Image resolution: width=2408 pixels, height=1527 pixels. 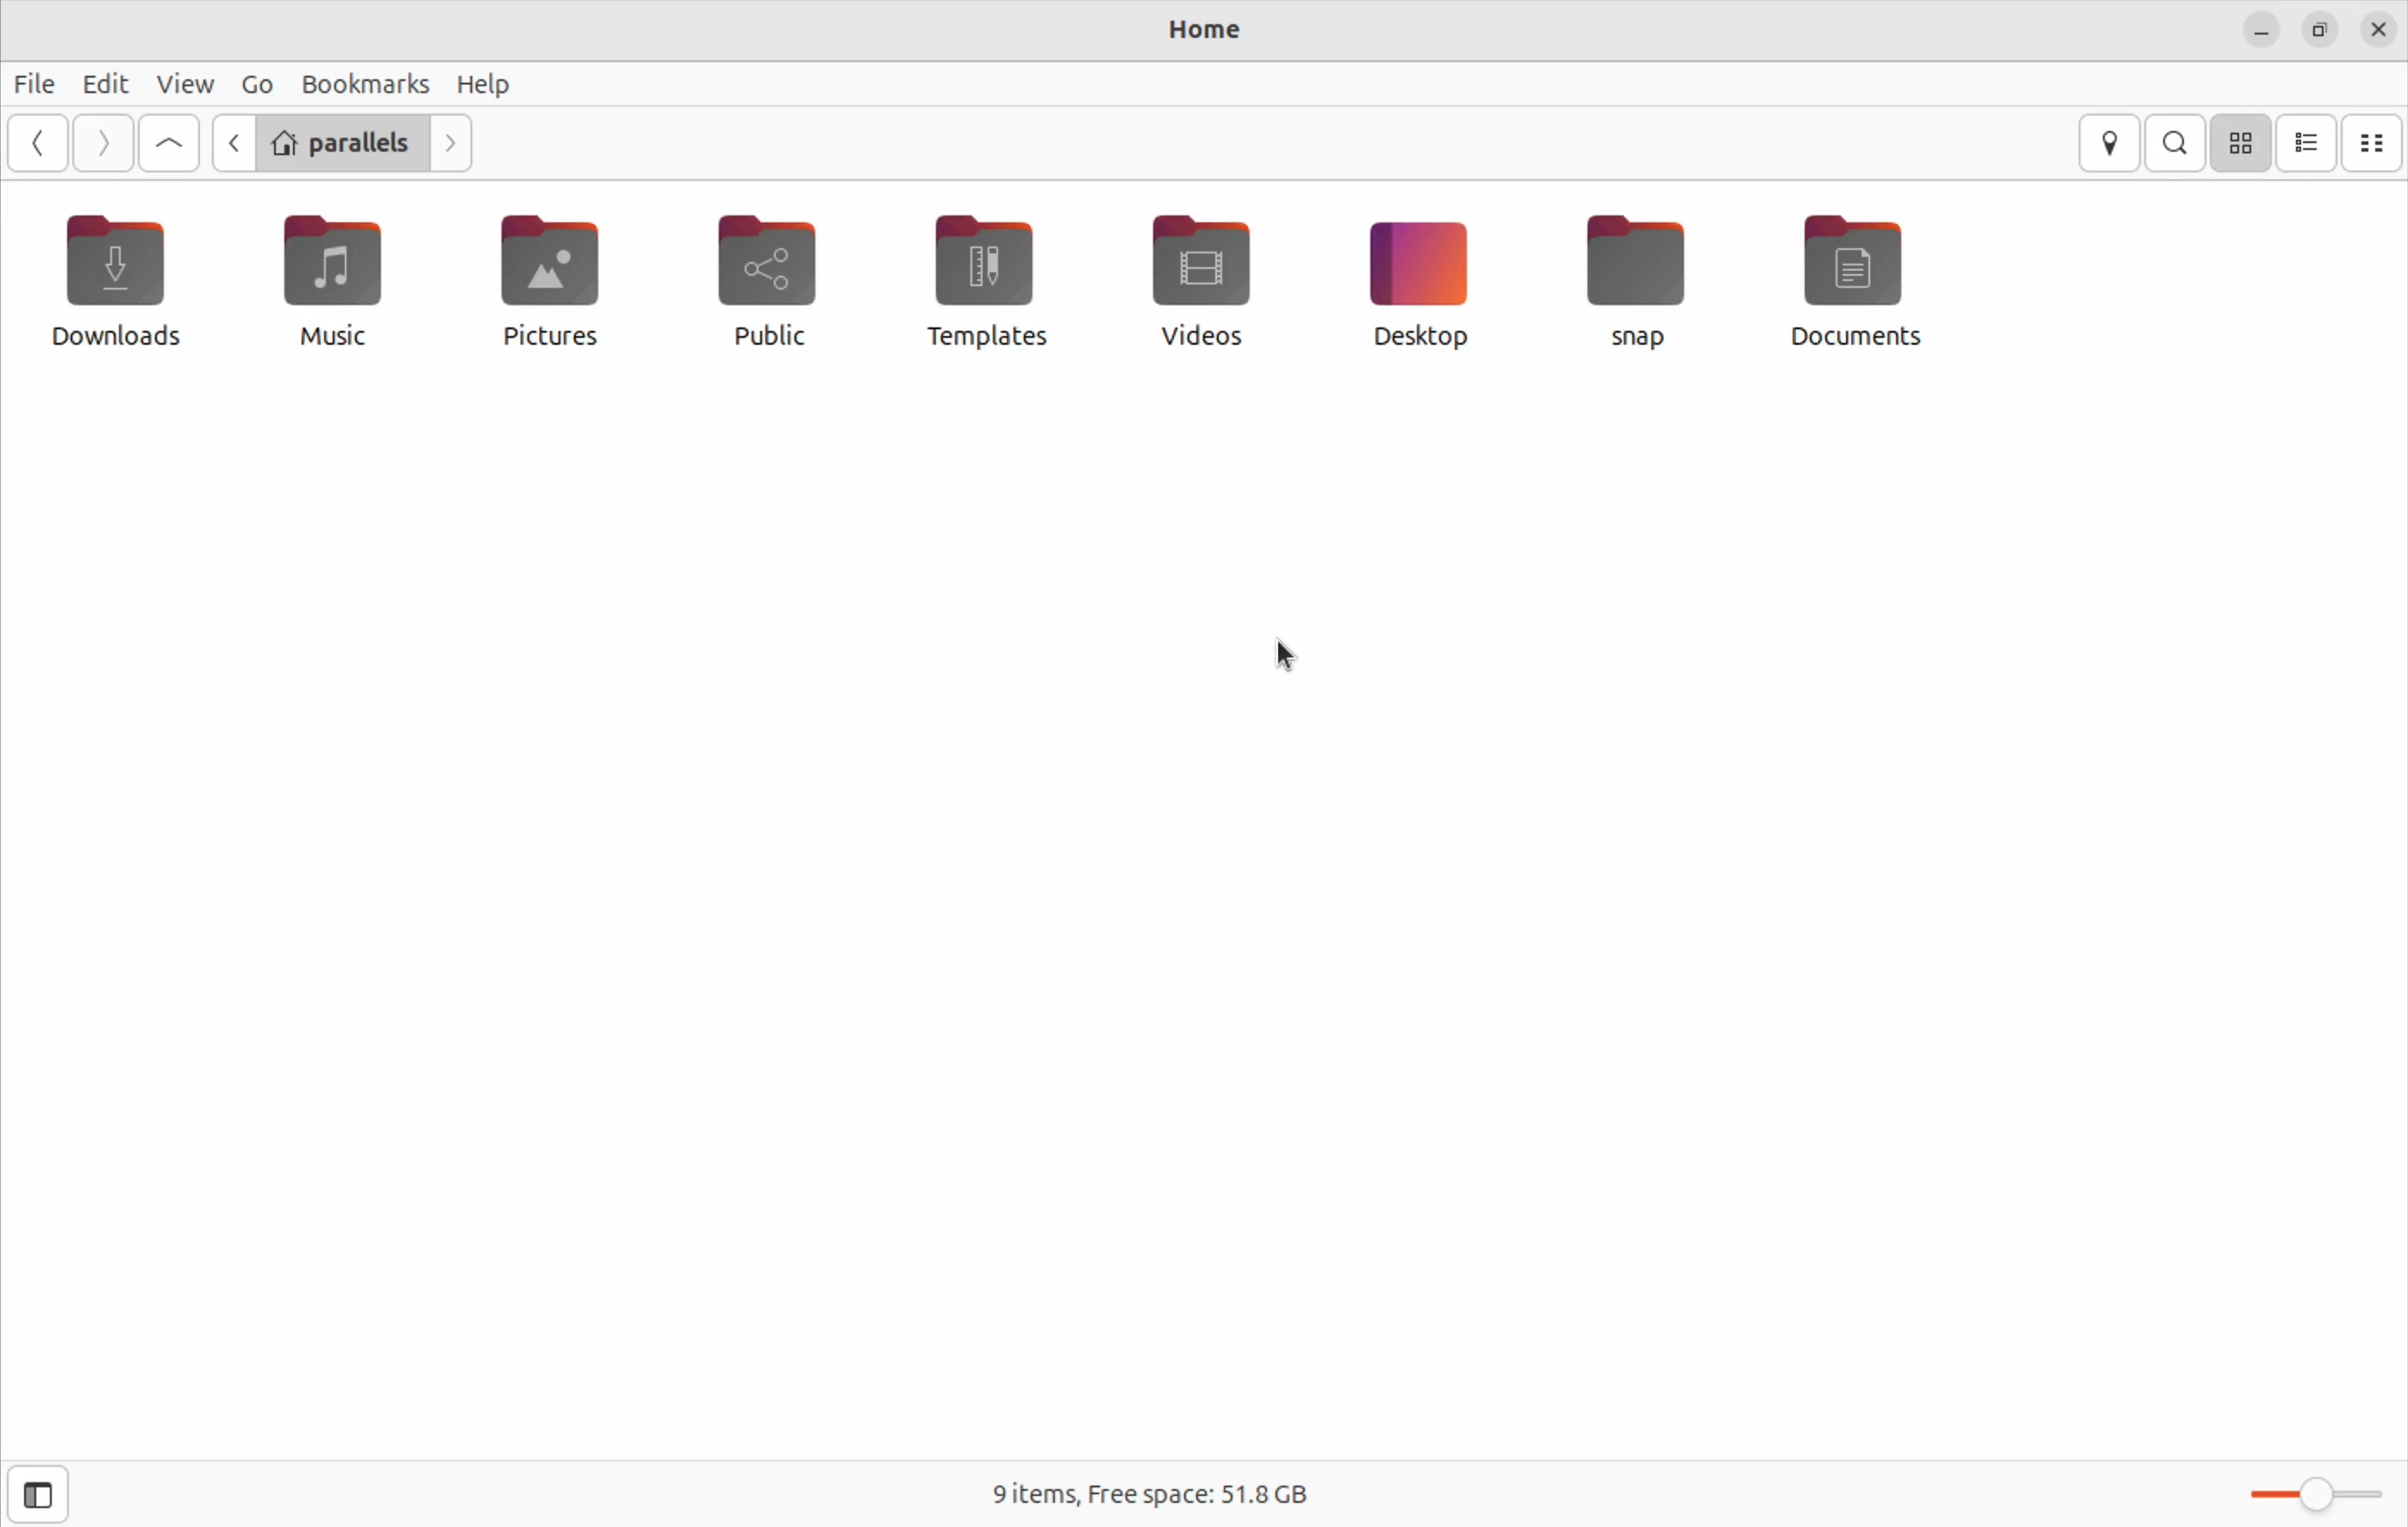 What do you see at coordinates (360, 82) in the screenshot?
I see `bookmark` at bounding box center [360, 82].